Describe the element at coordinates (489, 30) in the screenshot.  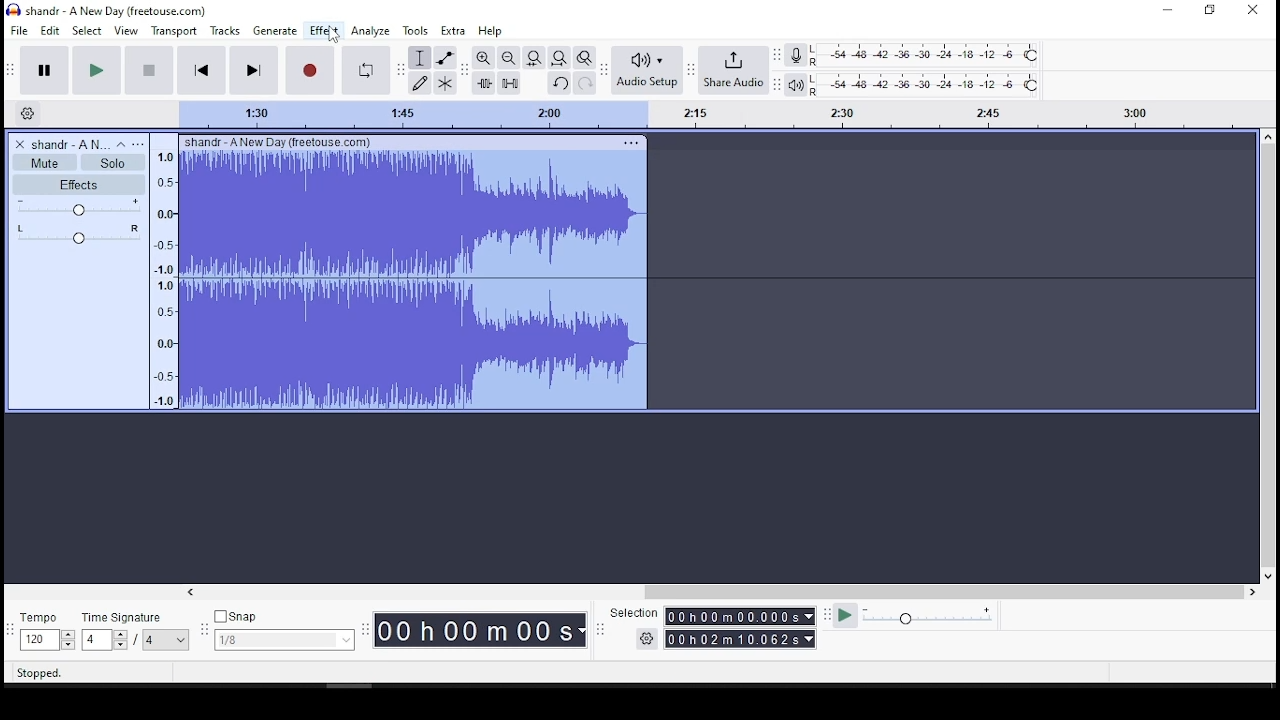
I see `help` at that location.